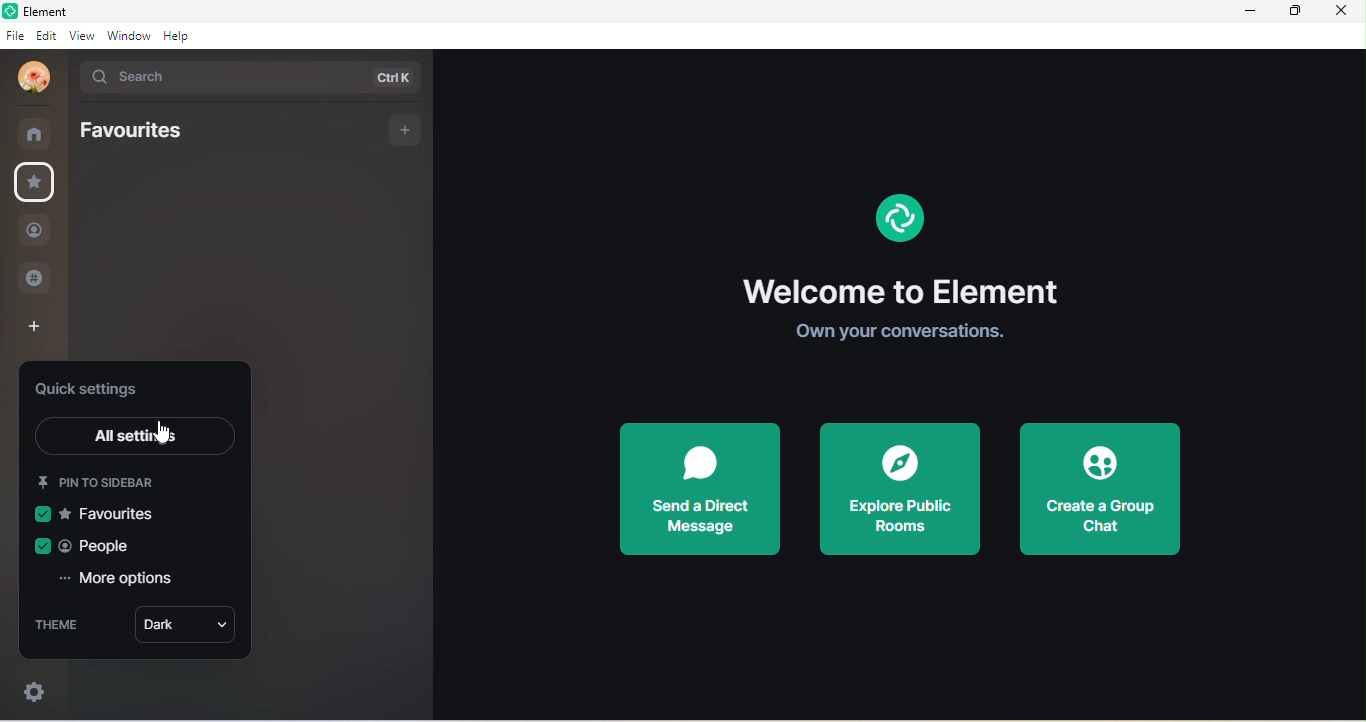 Image resolution: width=1366 pixels, height=722 pixels. I want to click on more options, so click(116, 578).